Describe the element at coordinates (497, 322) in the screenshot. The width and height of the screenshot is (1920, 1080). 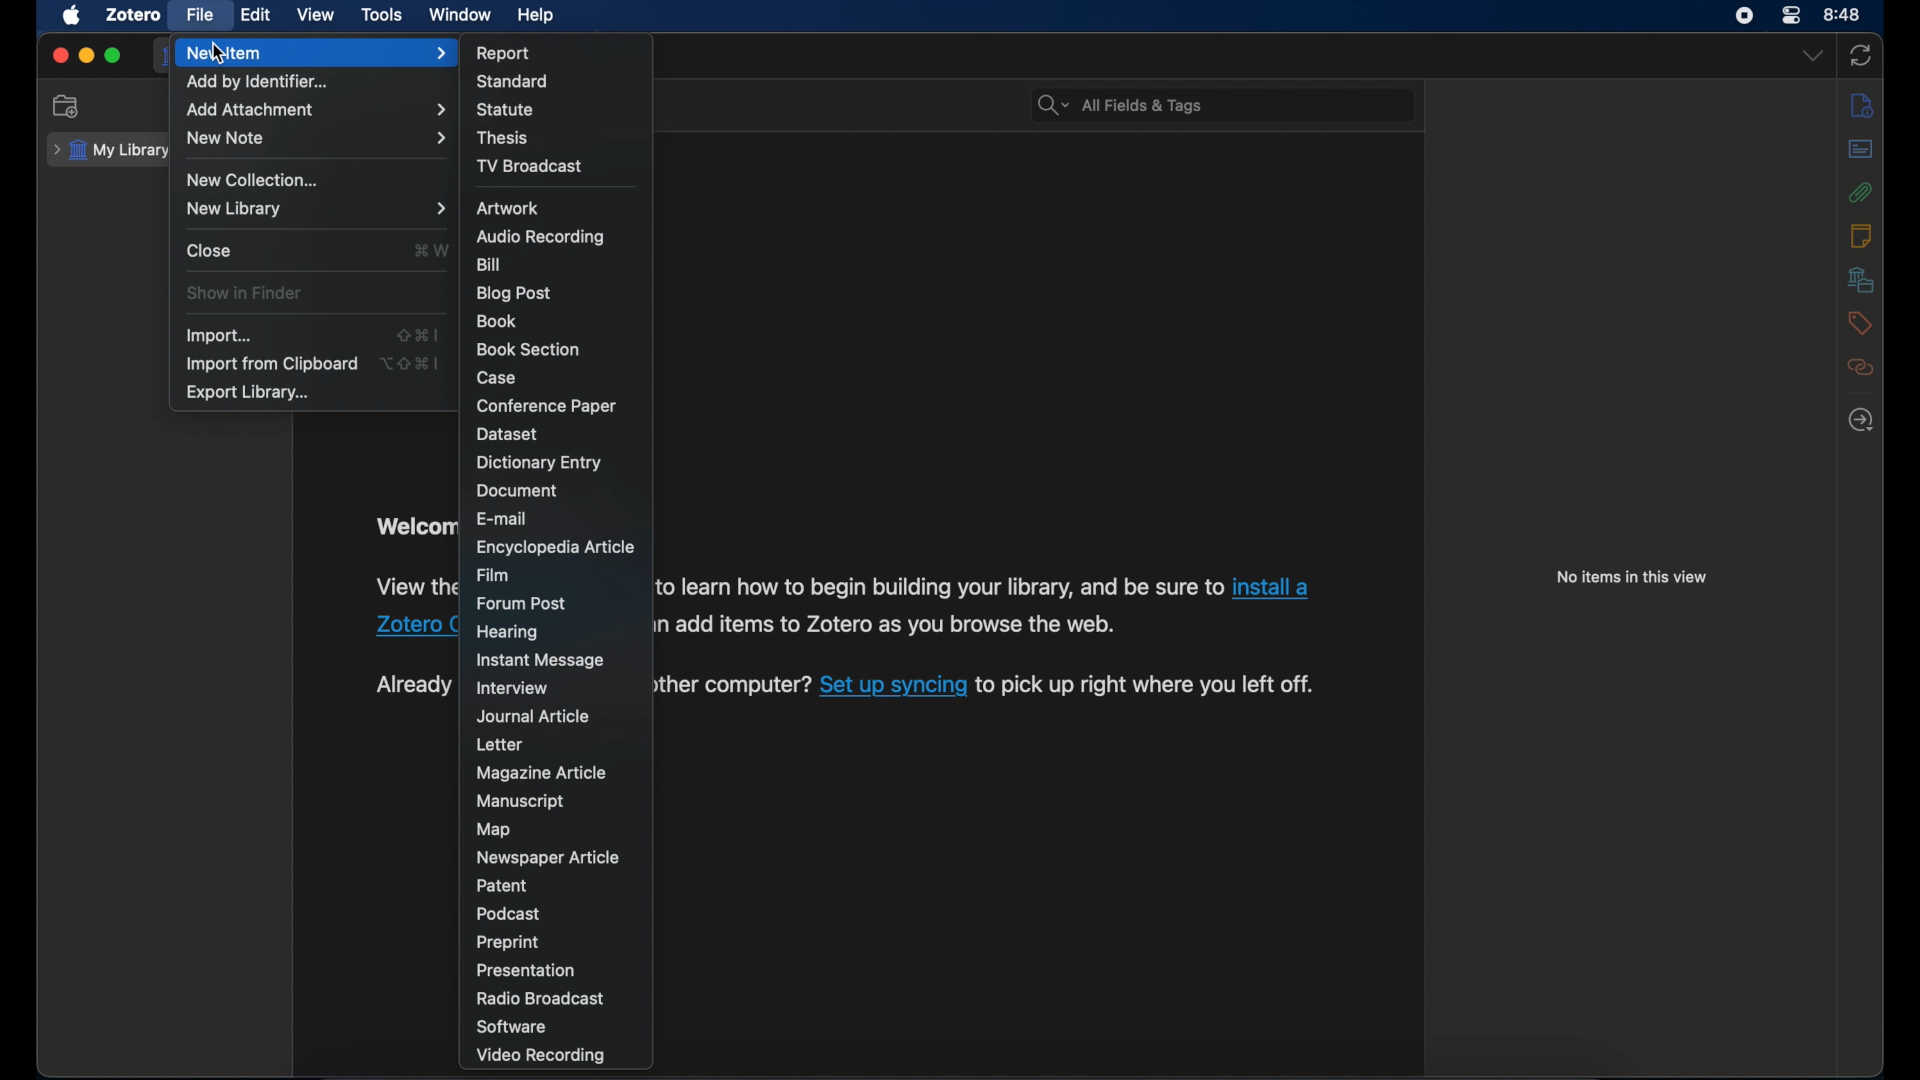
I see `book` at that location.